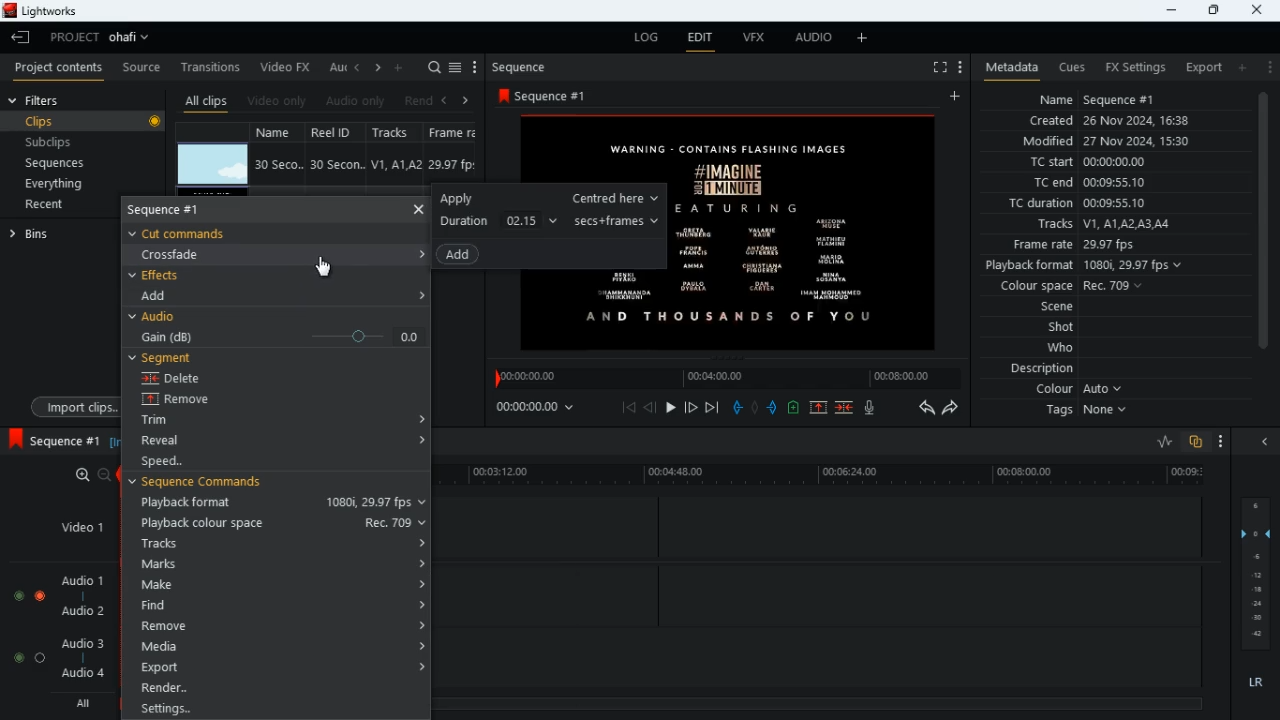  Describe the element at coordinates (22, 37) in the screenshot. I see `leave` at that location.